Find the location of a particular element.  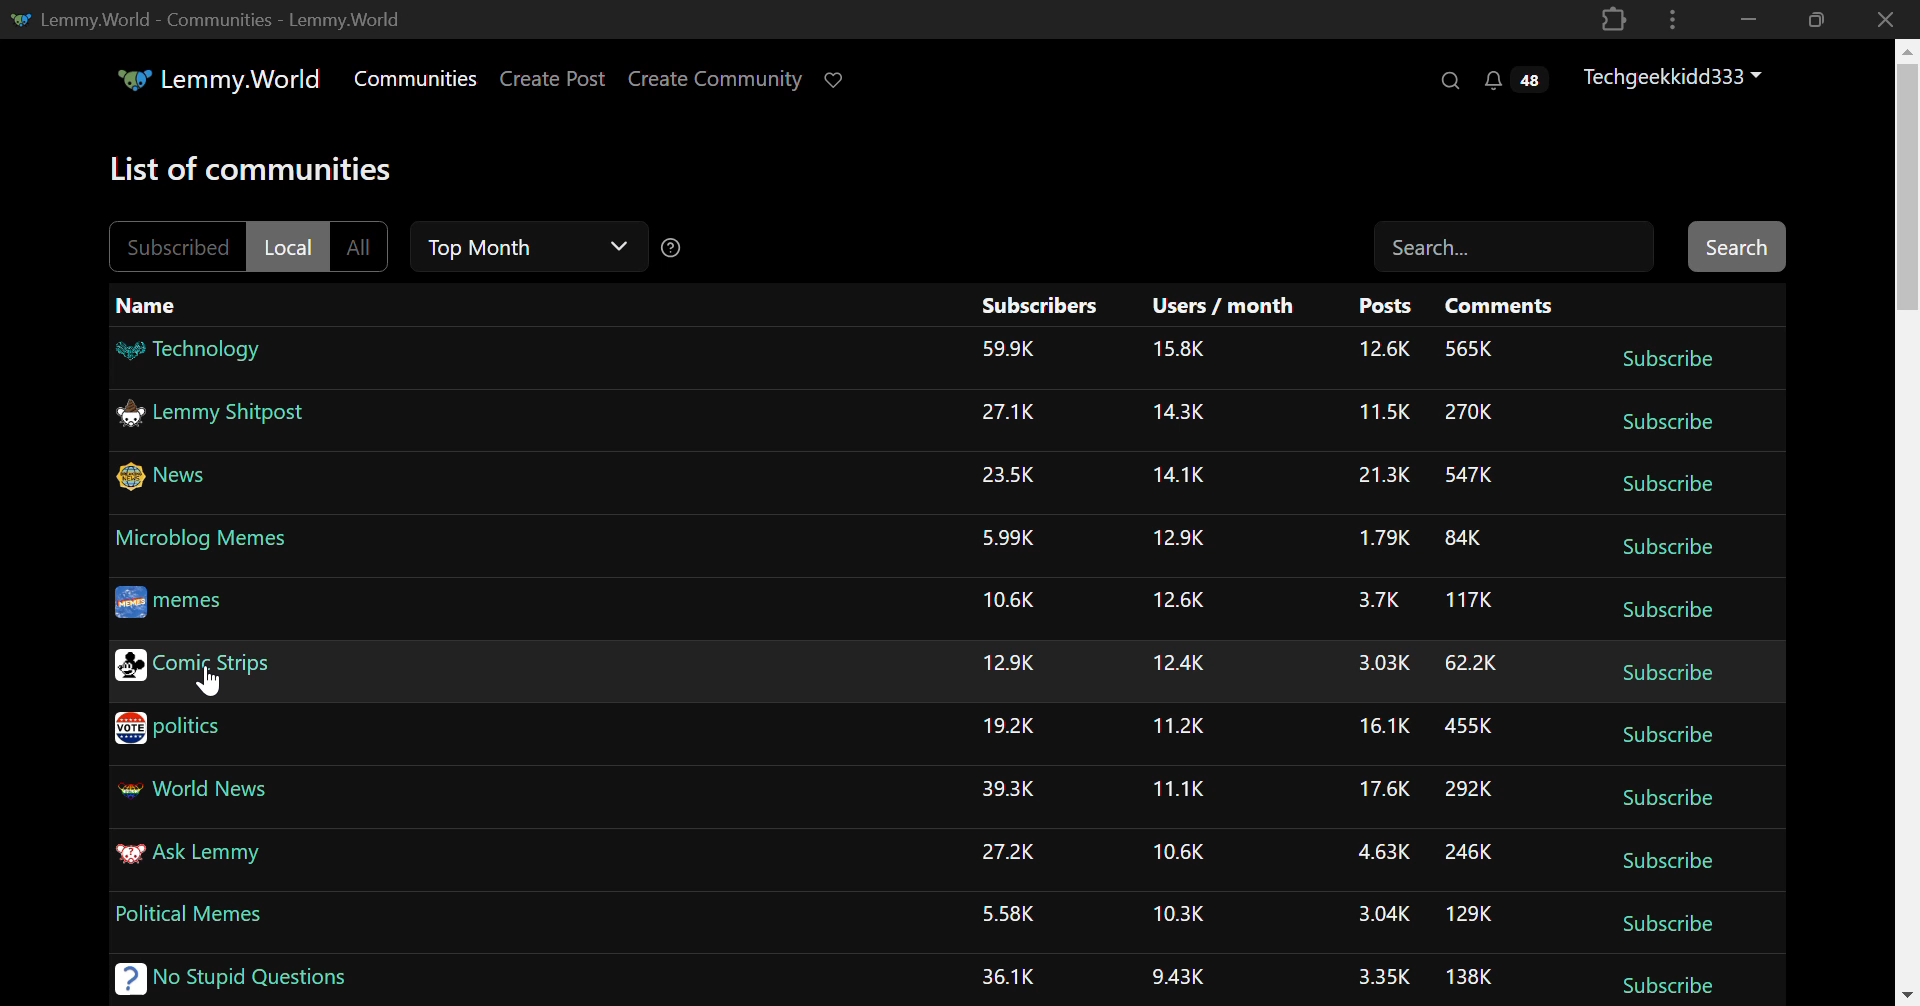

547K is located at coordinates (1468, 476).